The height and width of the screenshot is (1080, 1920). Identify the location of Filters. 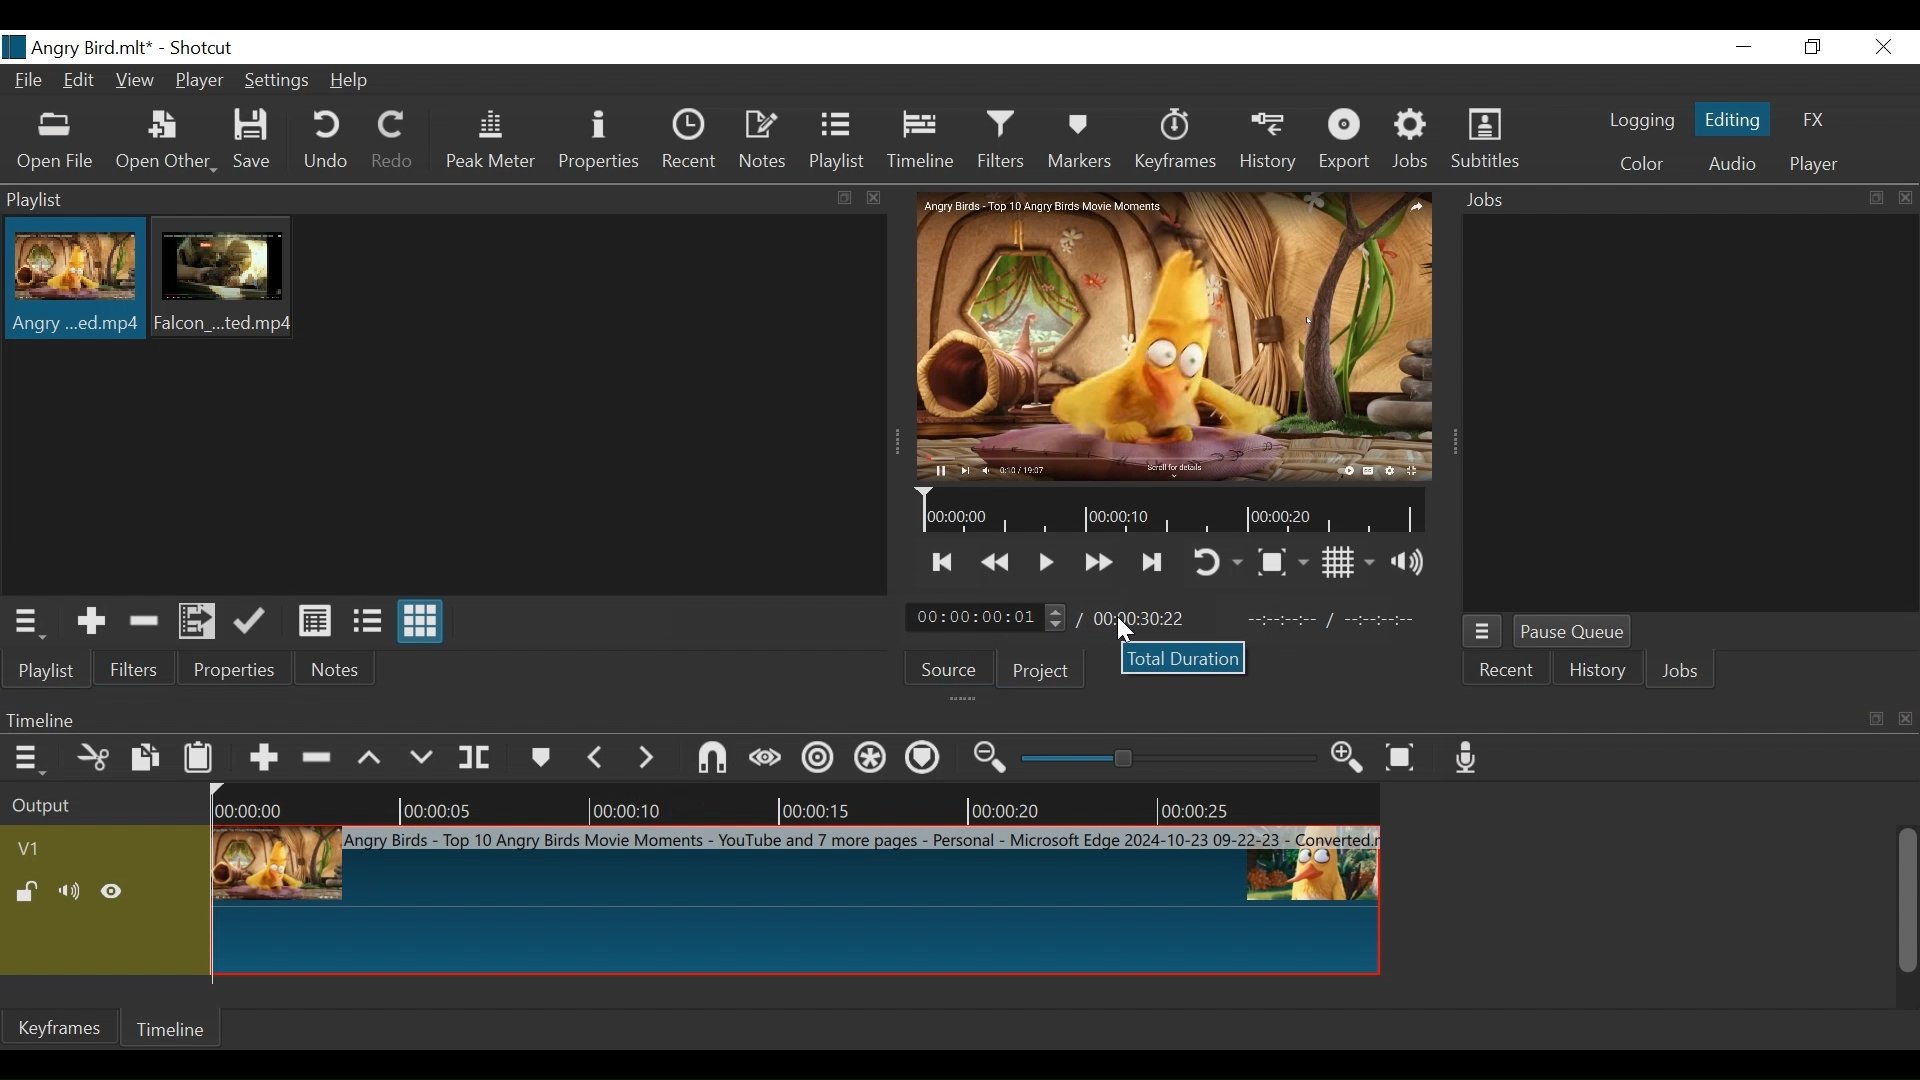
(1004, 141).